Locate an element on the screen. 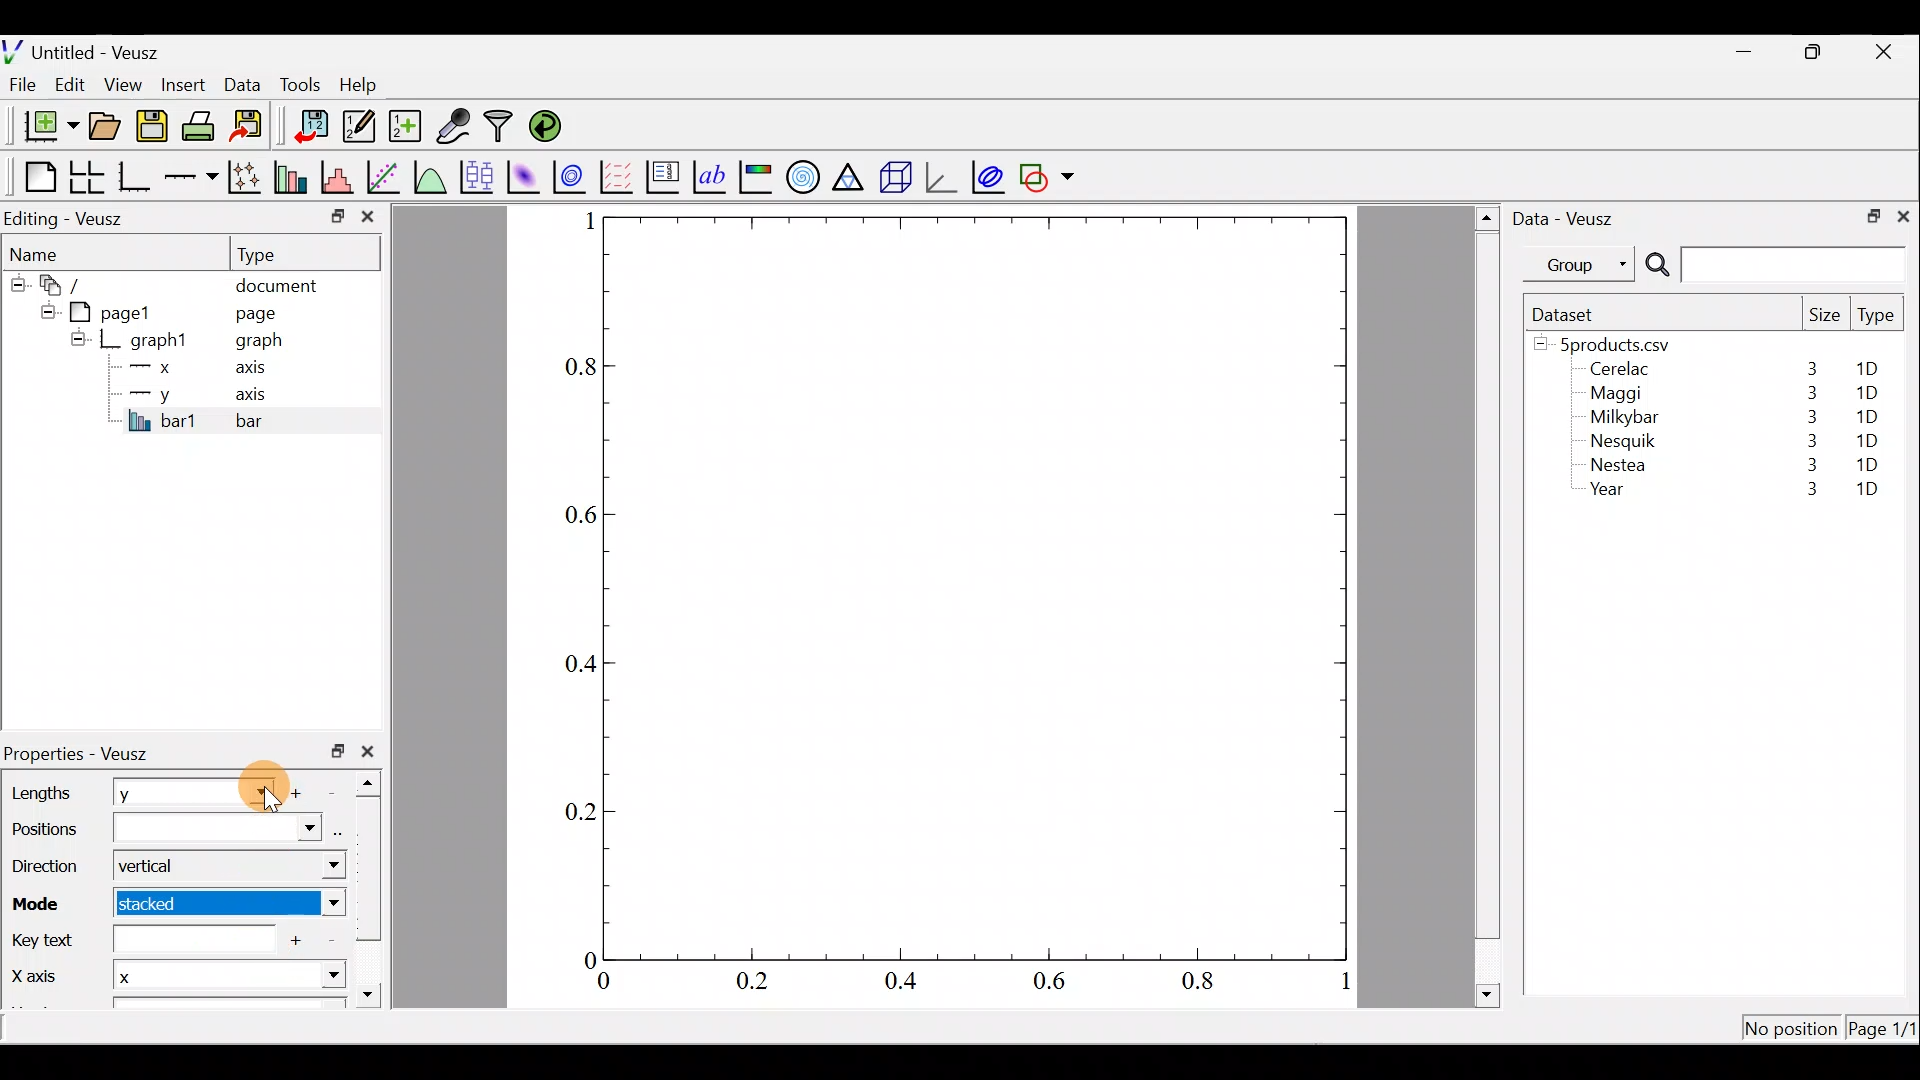 The width and height of the screenshot is (1920, 1080). restore down is located at coordinates (338, 751).